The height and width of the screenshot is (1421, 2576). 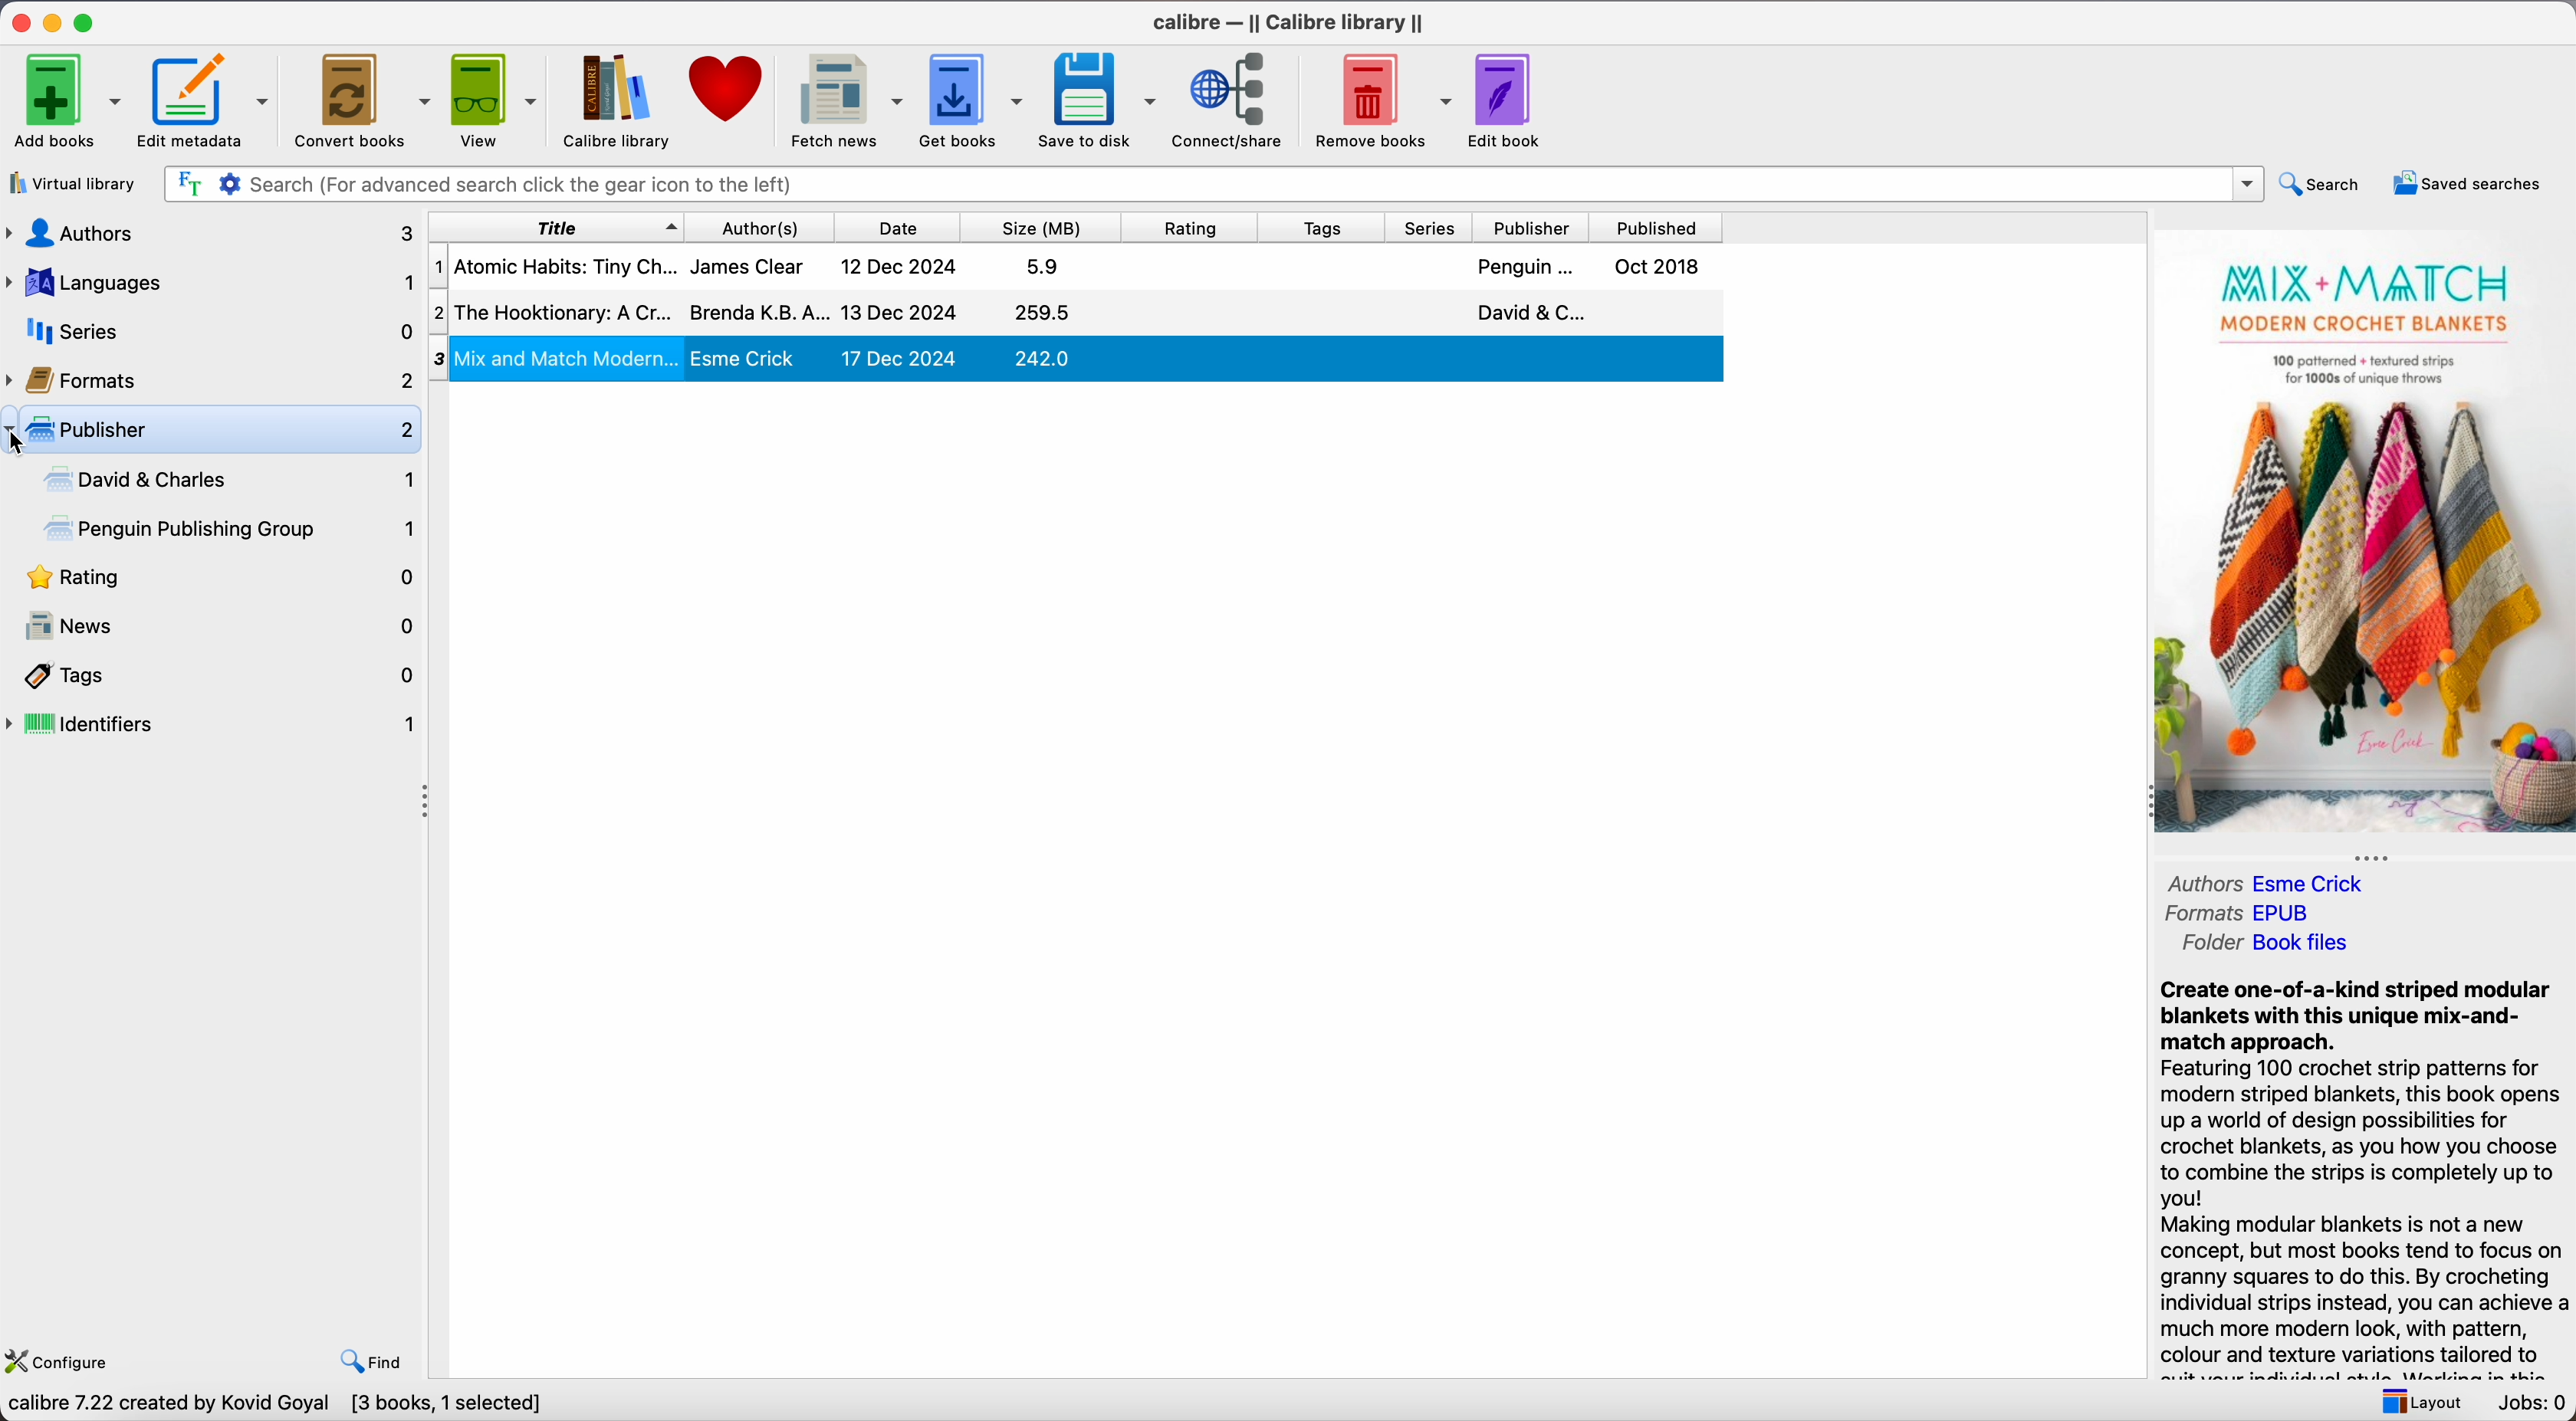 I want to click on atomic habits, so click(x=1072, y=267).